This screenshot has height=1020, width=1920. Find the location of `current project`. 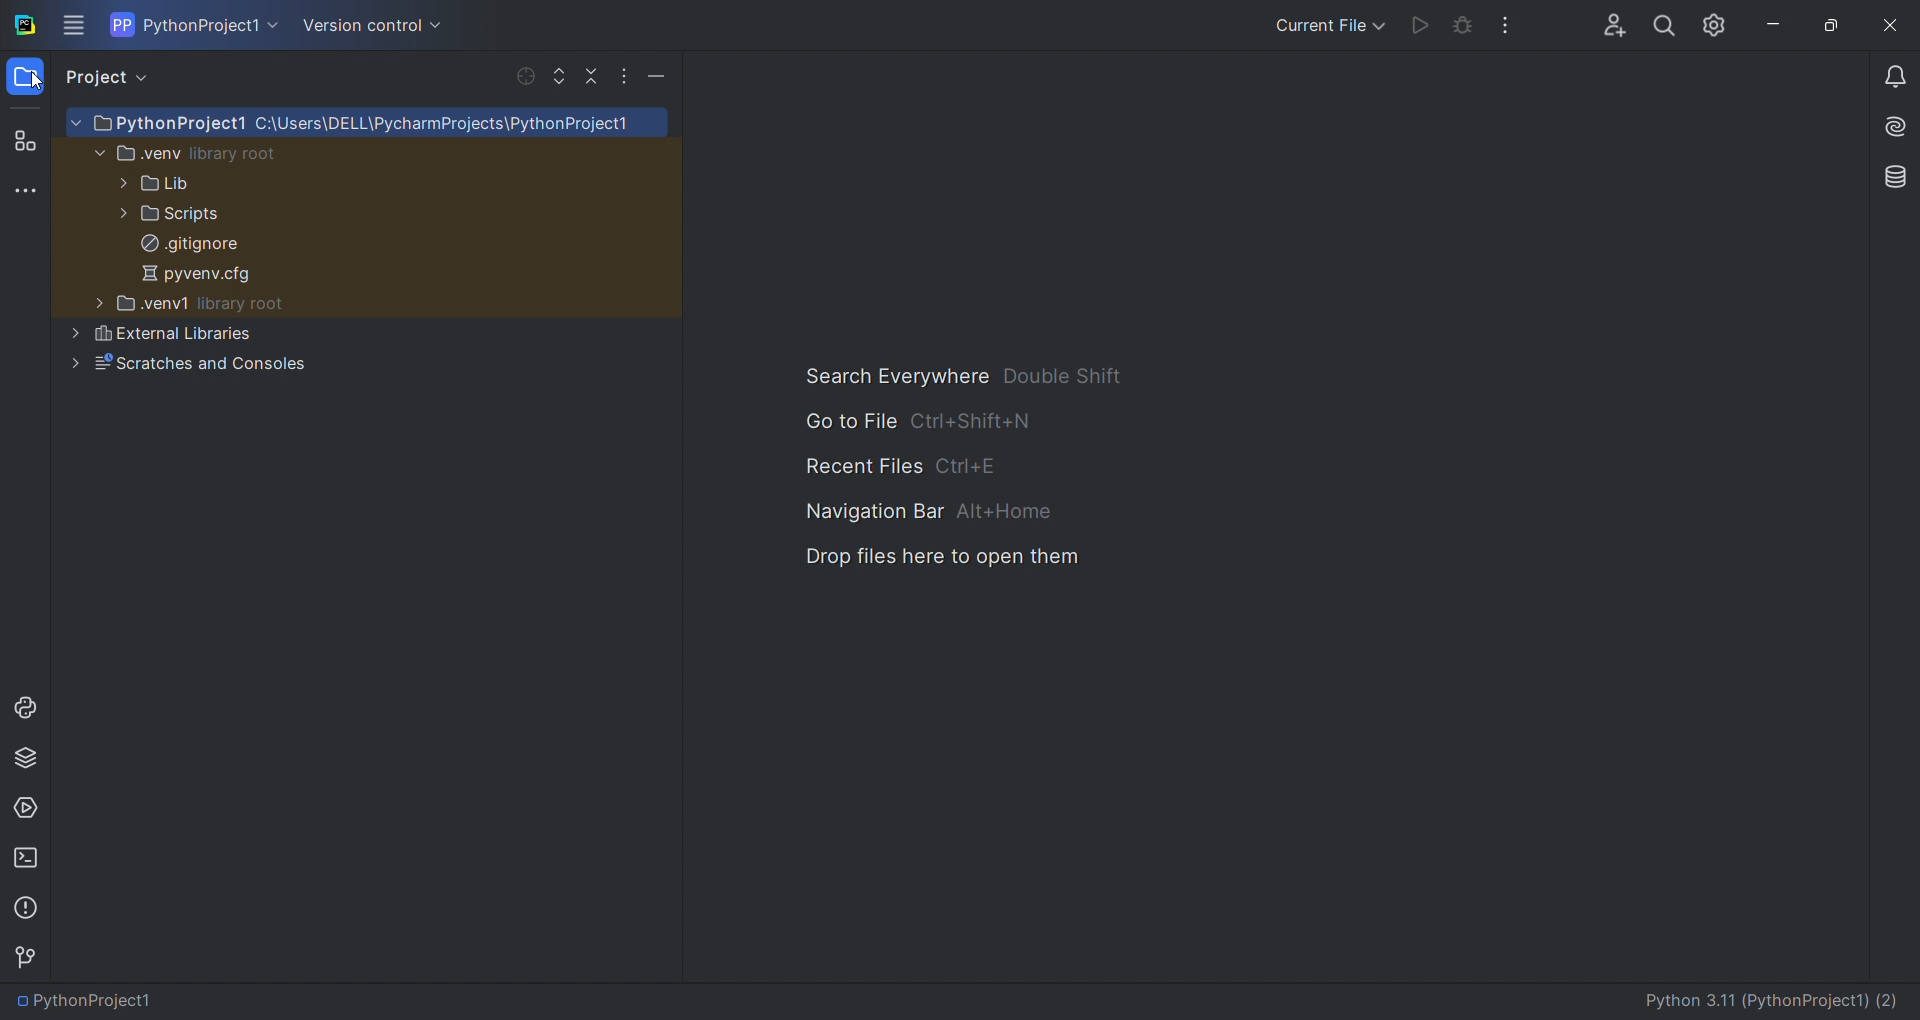

current project is located at coordinates (198, 25).